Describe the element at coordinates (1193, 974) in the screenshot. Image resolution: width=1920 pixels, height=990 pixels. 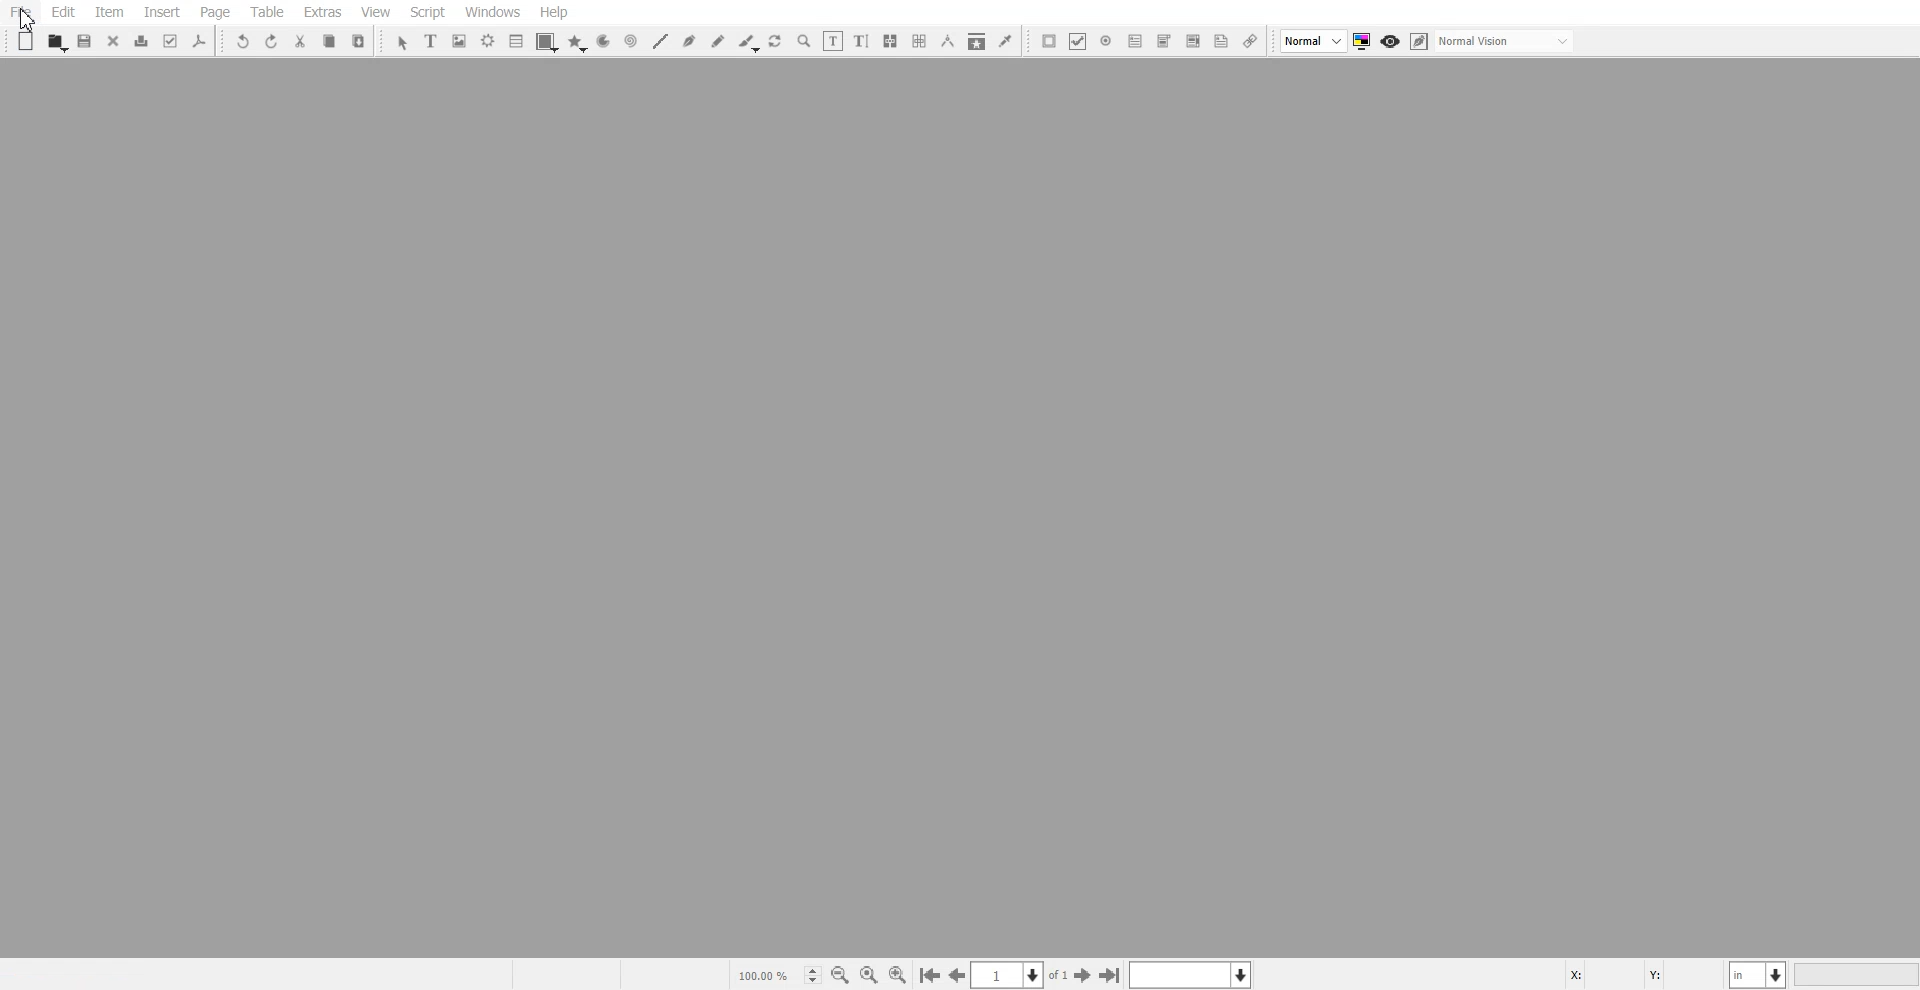
I see `Select the current layer` at that location.